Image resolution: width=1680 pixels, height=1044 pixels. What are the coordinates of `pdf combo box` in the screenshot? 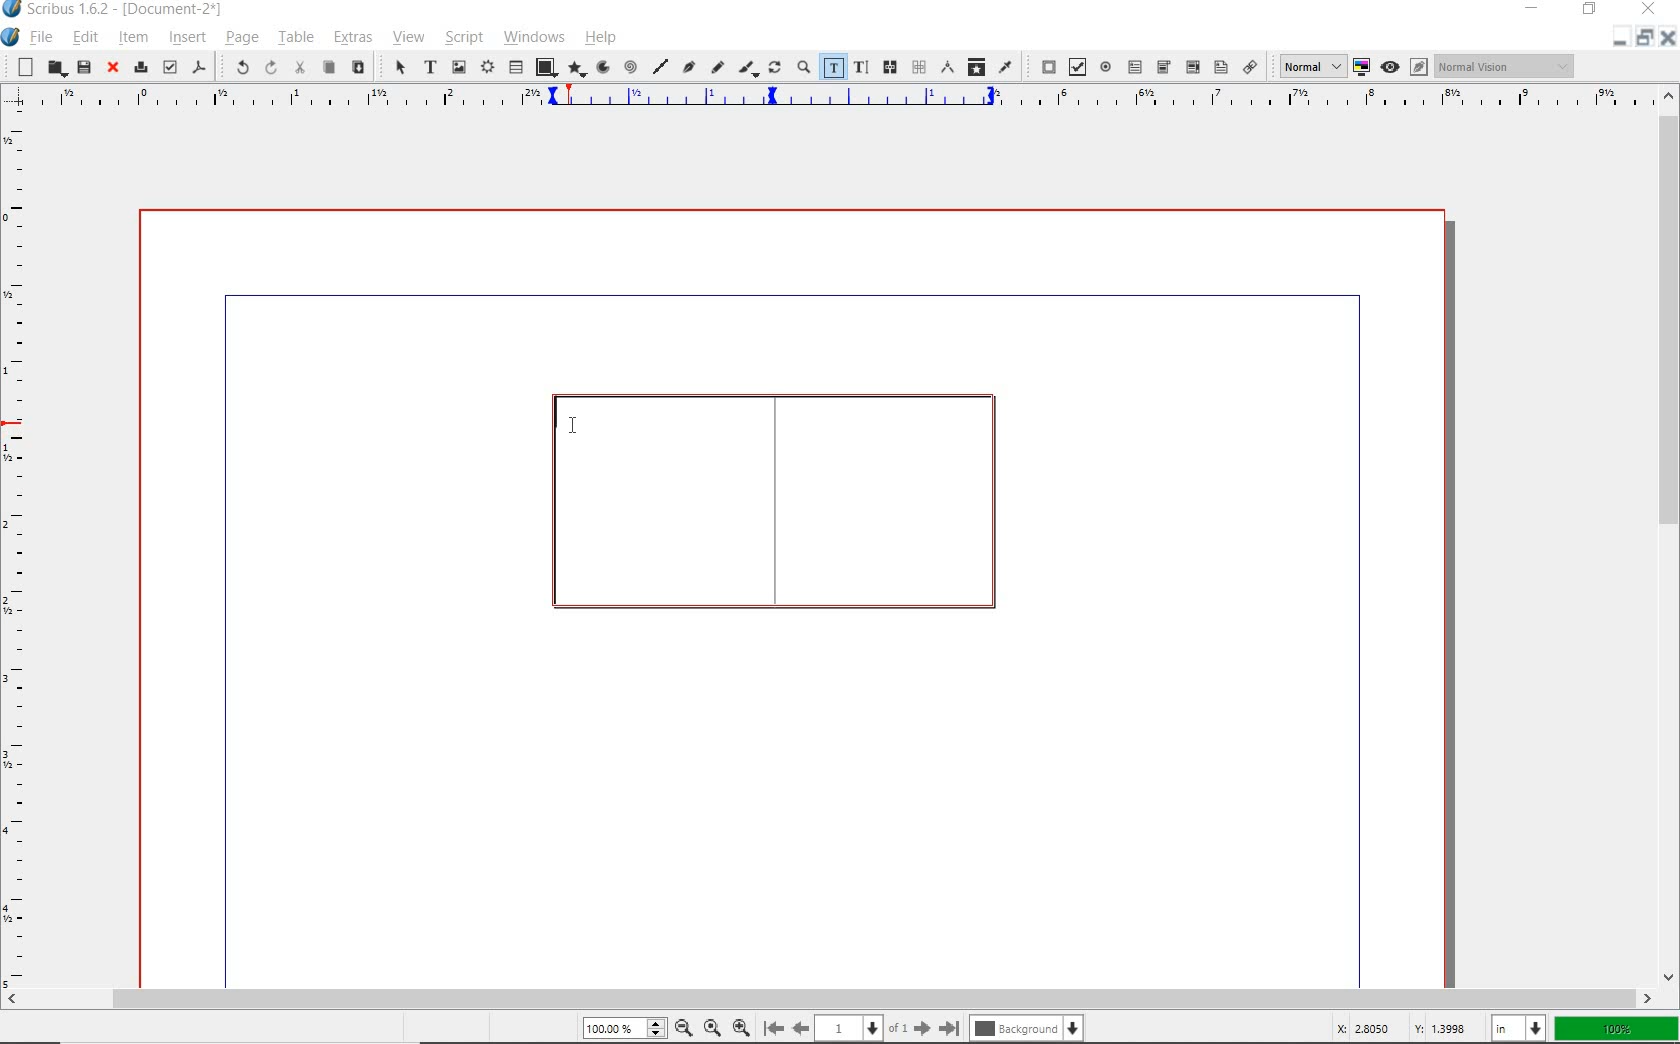 It's located at (1190, 66).